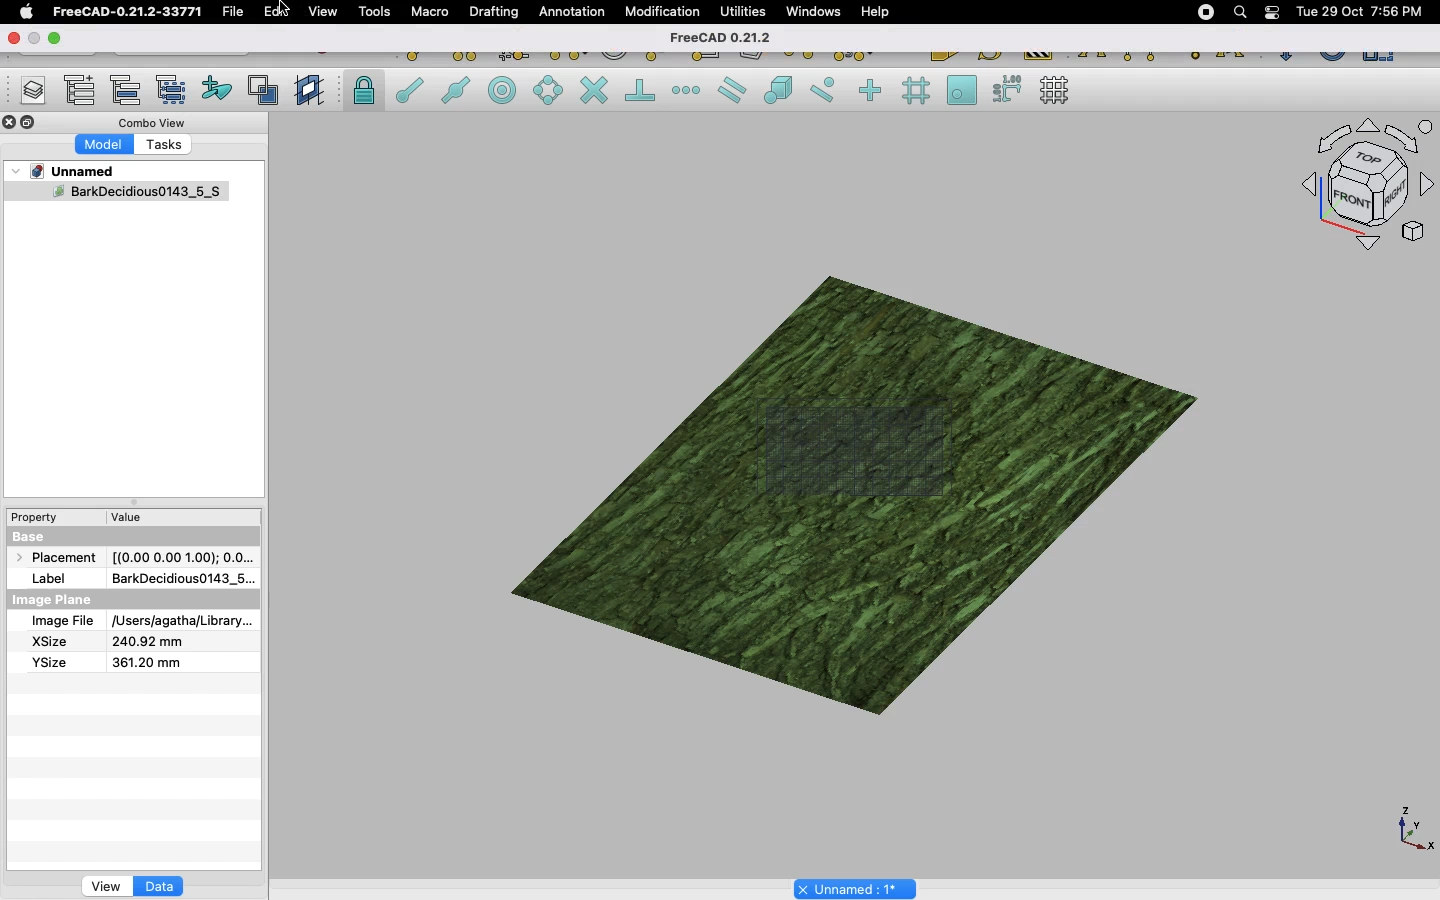 The width and height of the screenshot is (1440, 900). I want to click on Macro, so click(431, 12).